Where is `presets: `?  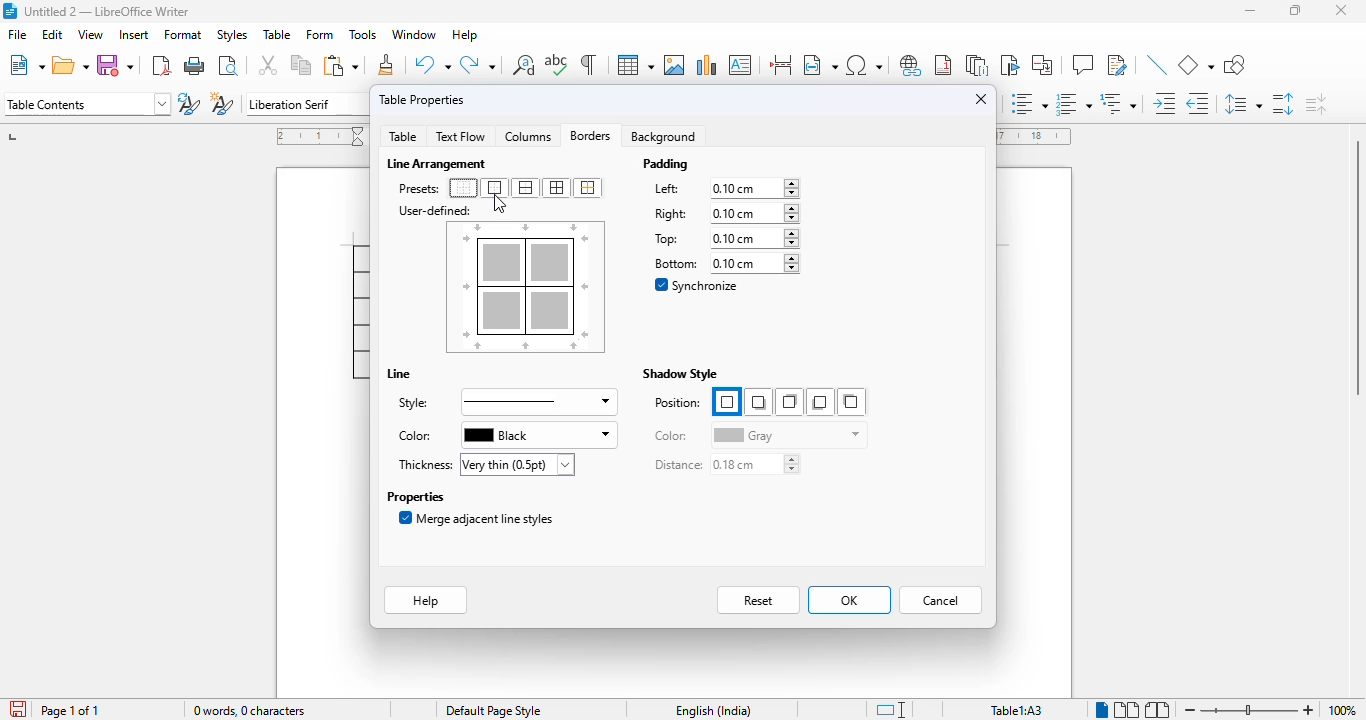 presets:  is located at coordinates (420, 189).